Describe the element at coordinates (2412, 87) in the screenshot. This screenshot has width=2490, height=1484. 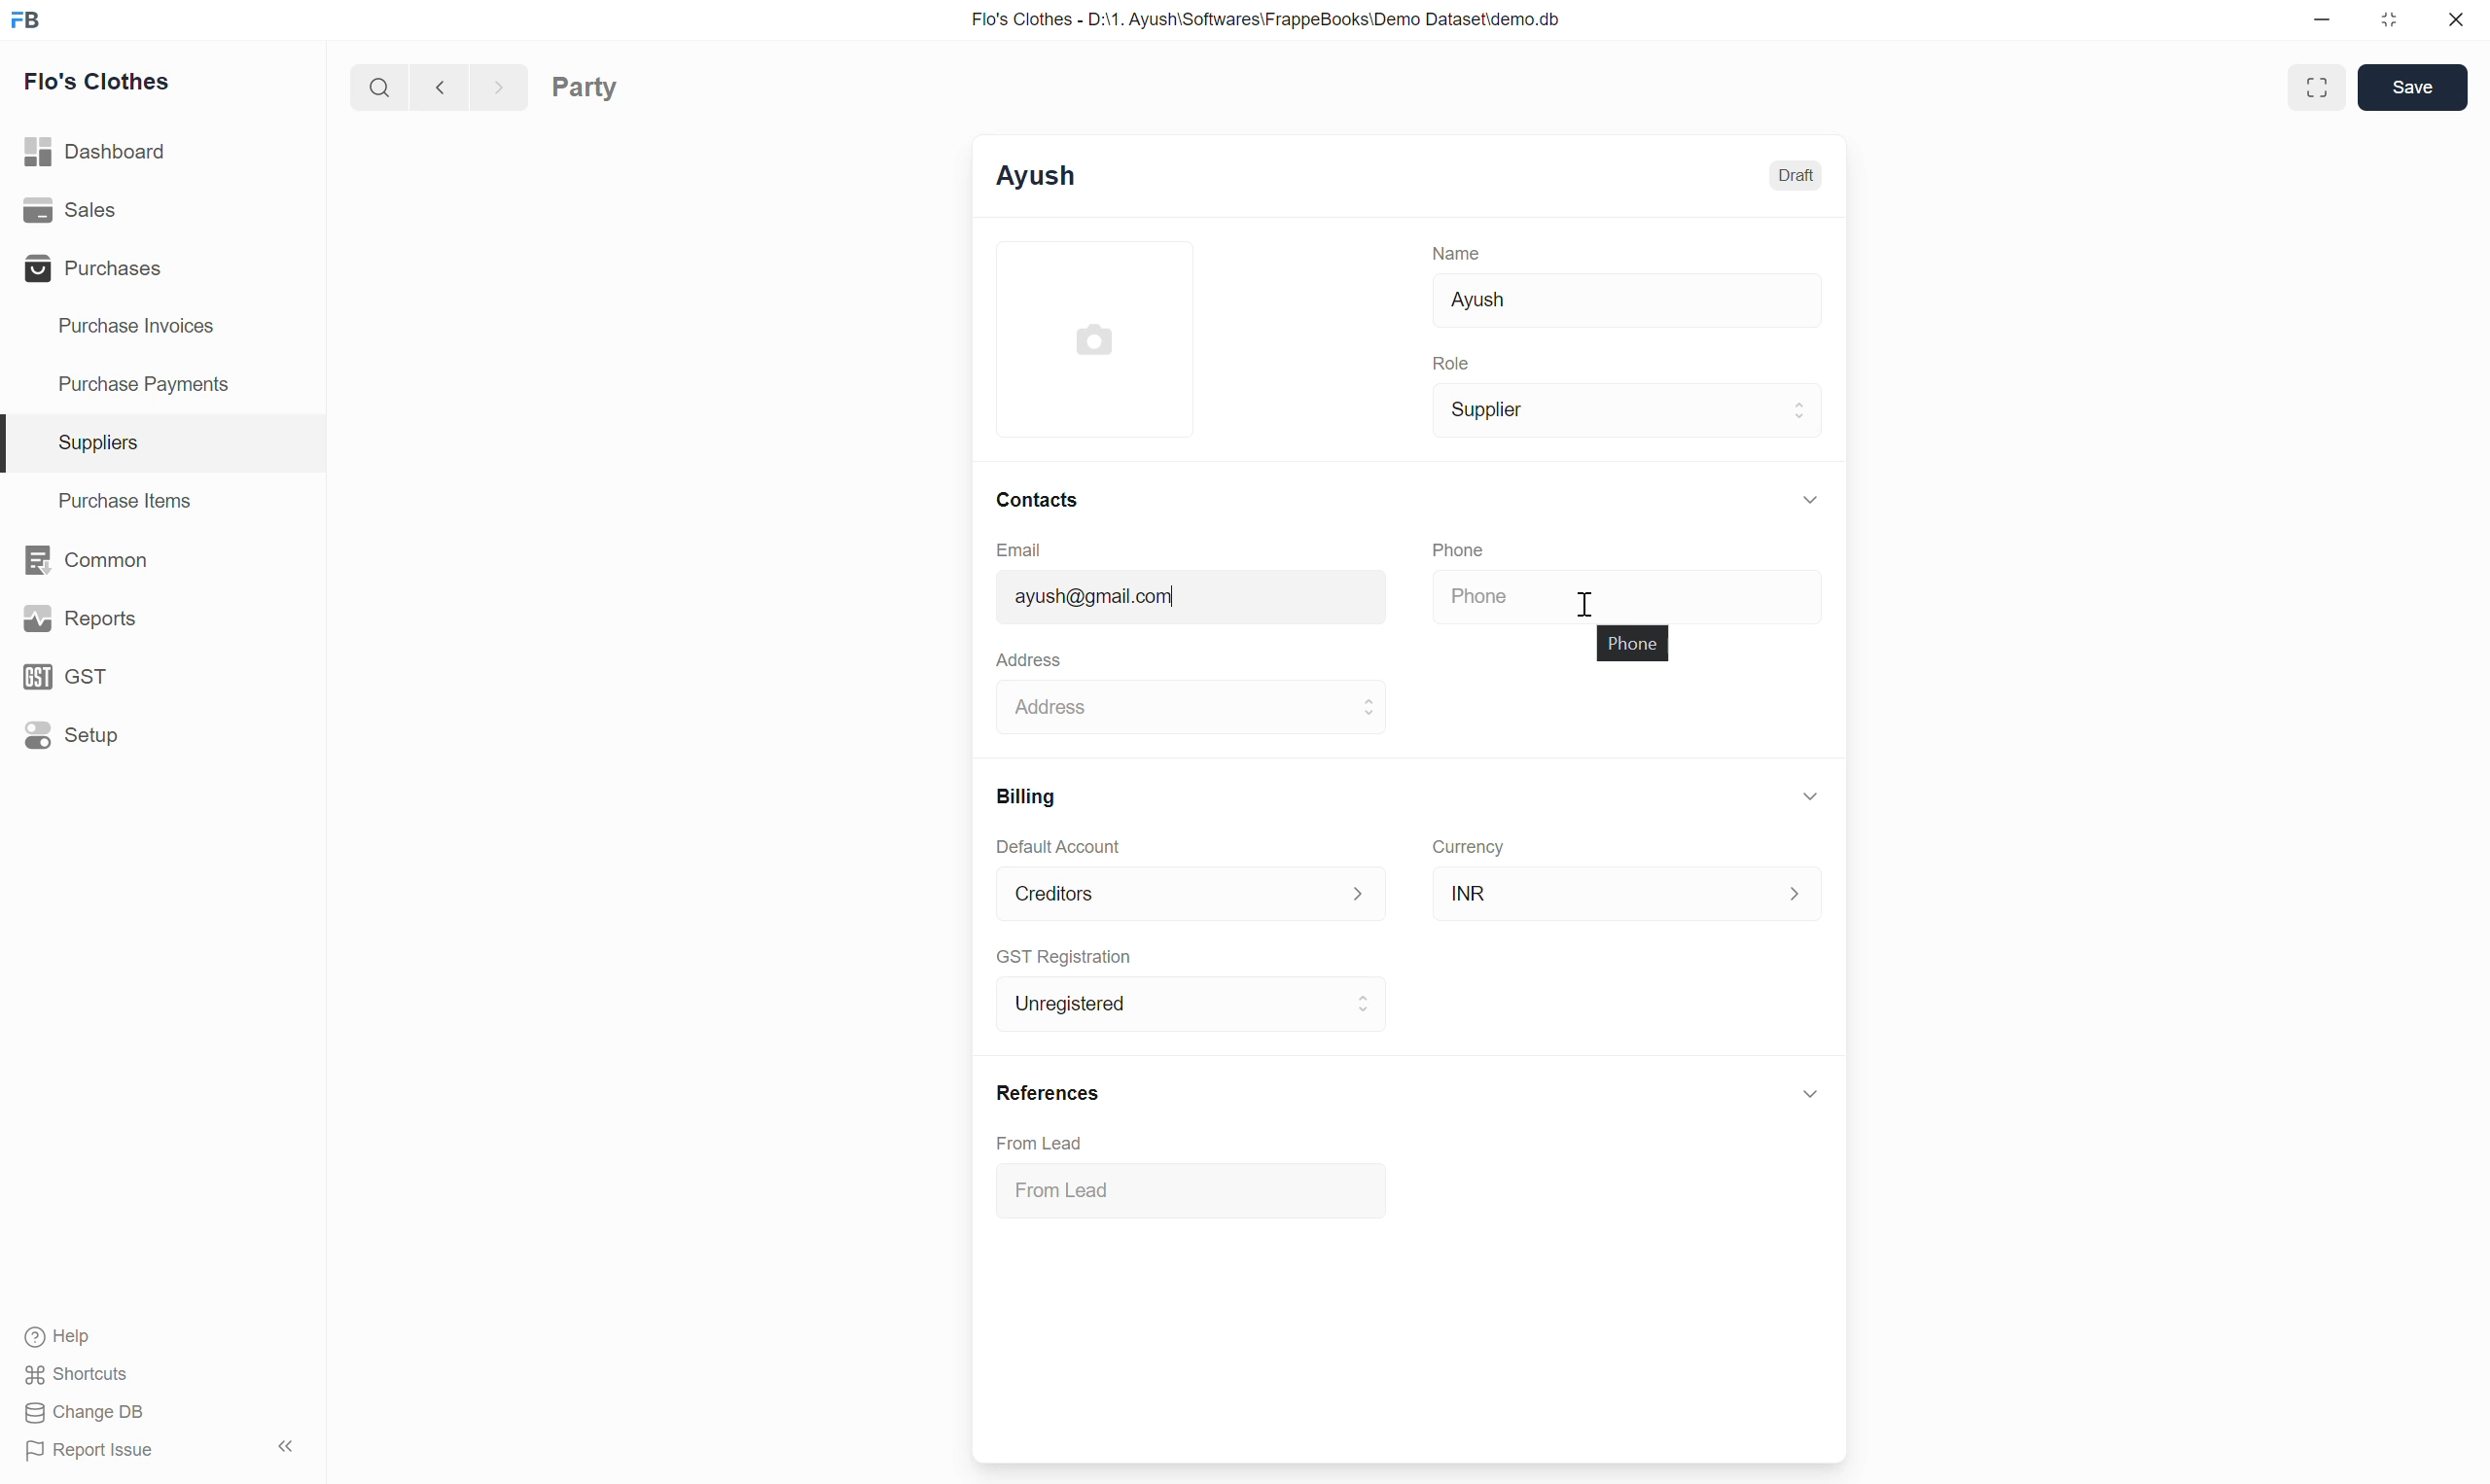
I see `Save` at that location.